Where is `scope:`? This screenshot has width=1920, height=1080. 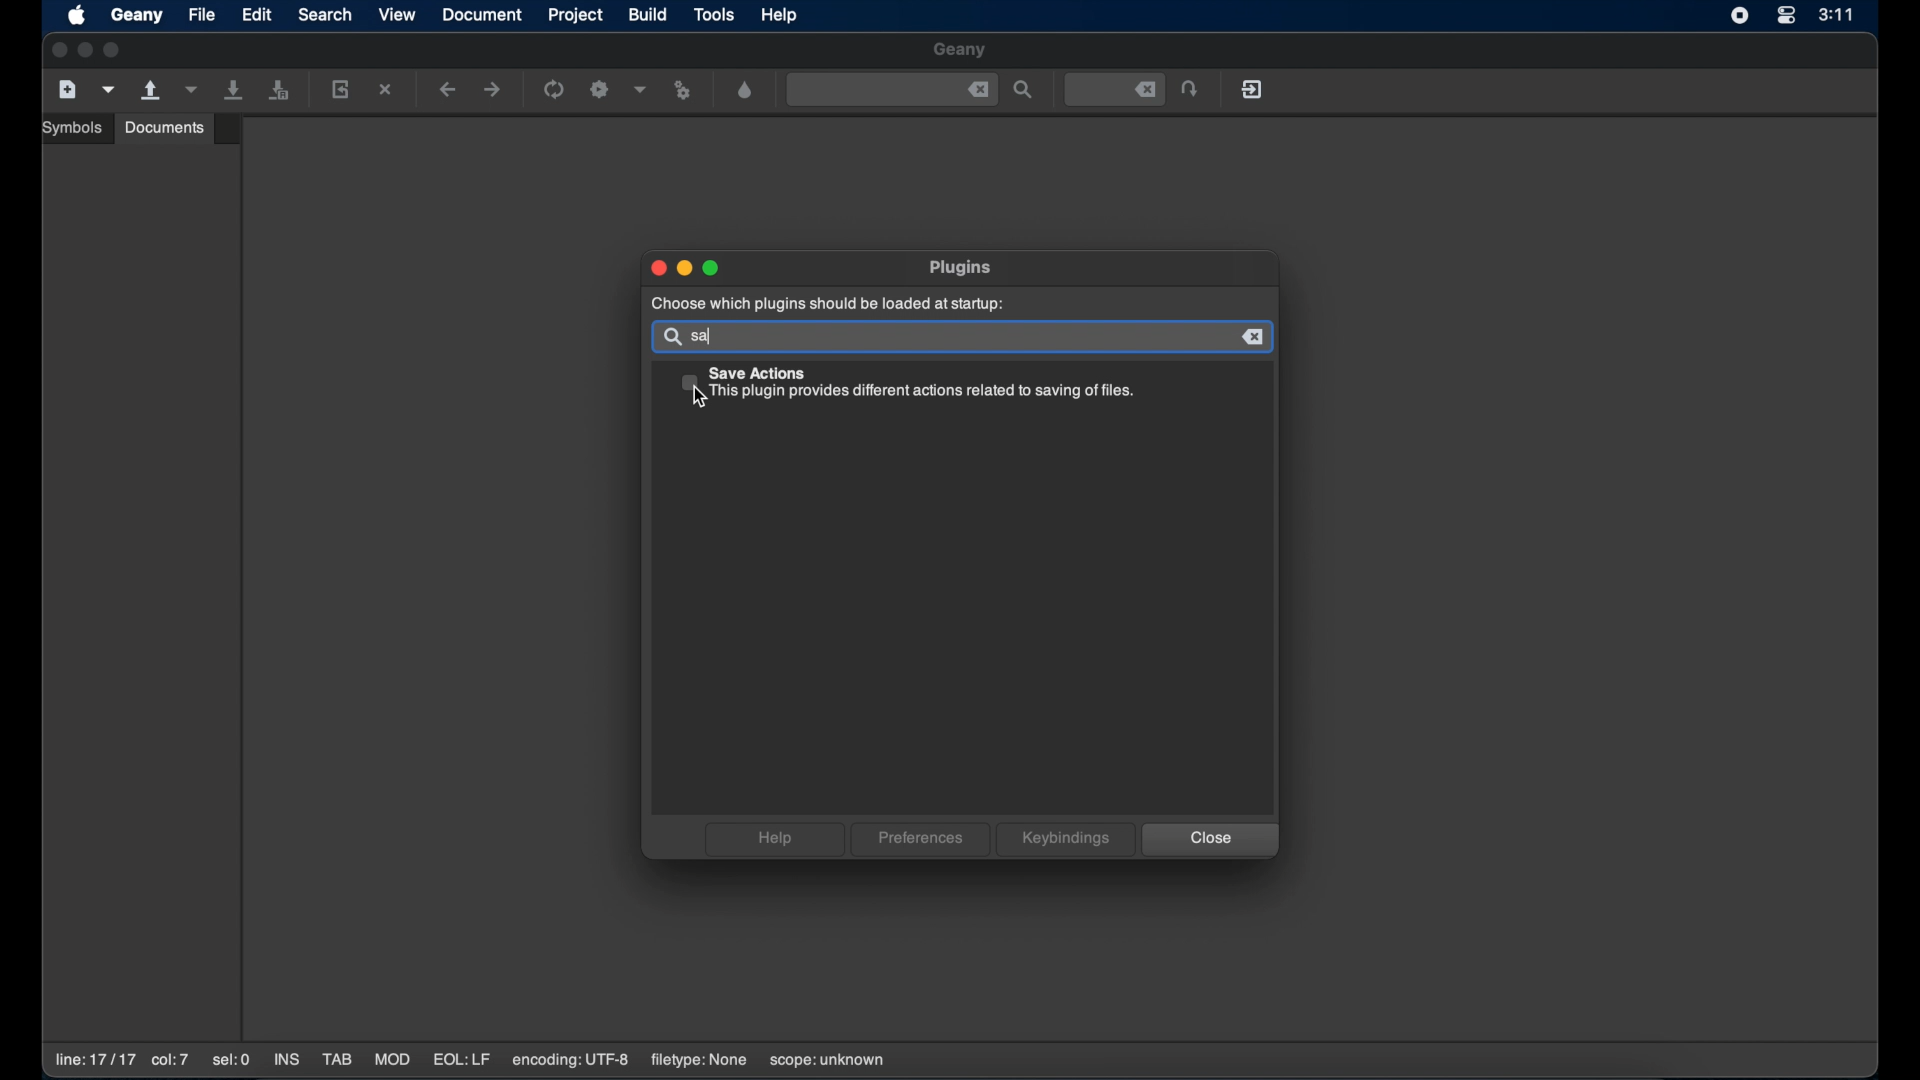
scope: is located at coordinates (827, 1061).